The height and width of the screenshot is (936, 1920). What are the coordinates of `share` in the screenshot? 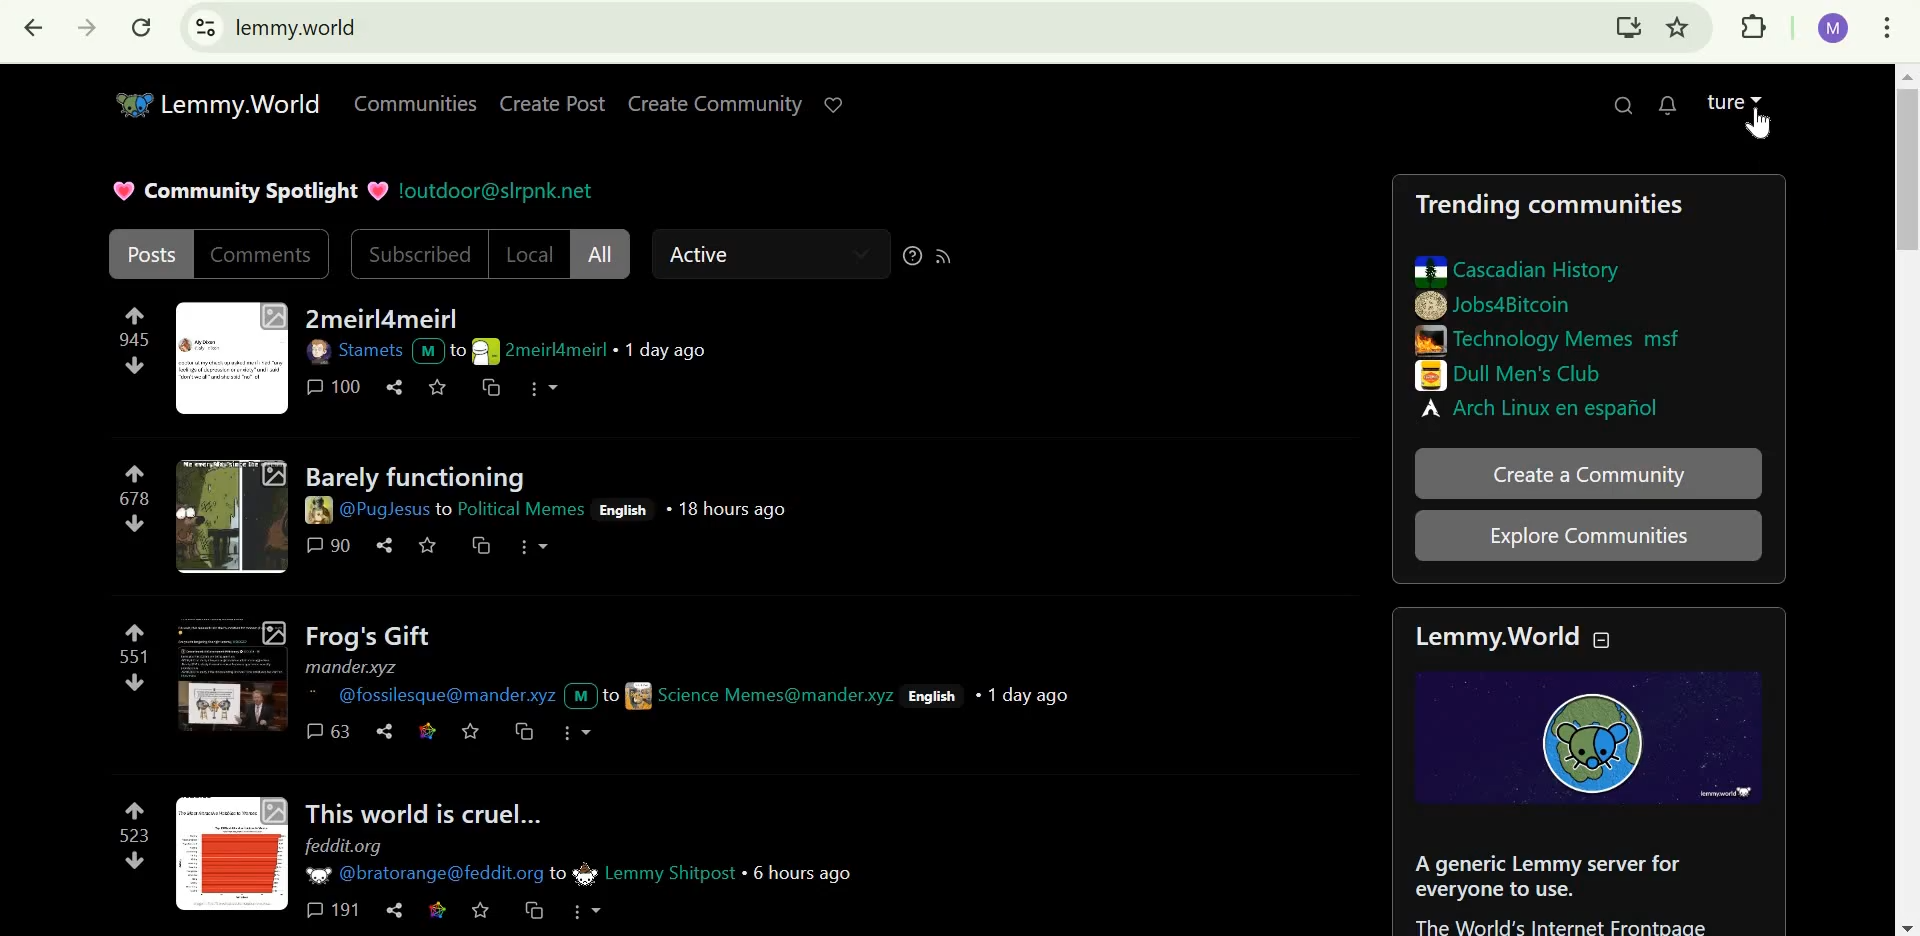 It's located at (398, 386).